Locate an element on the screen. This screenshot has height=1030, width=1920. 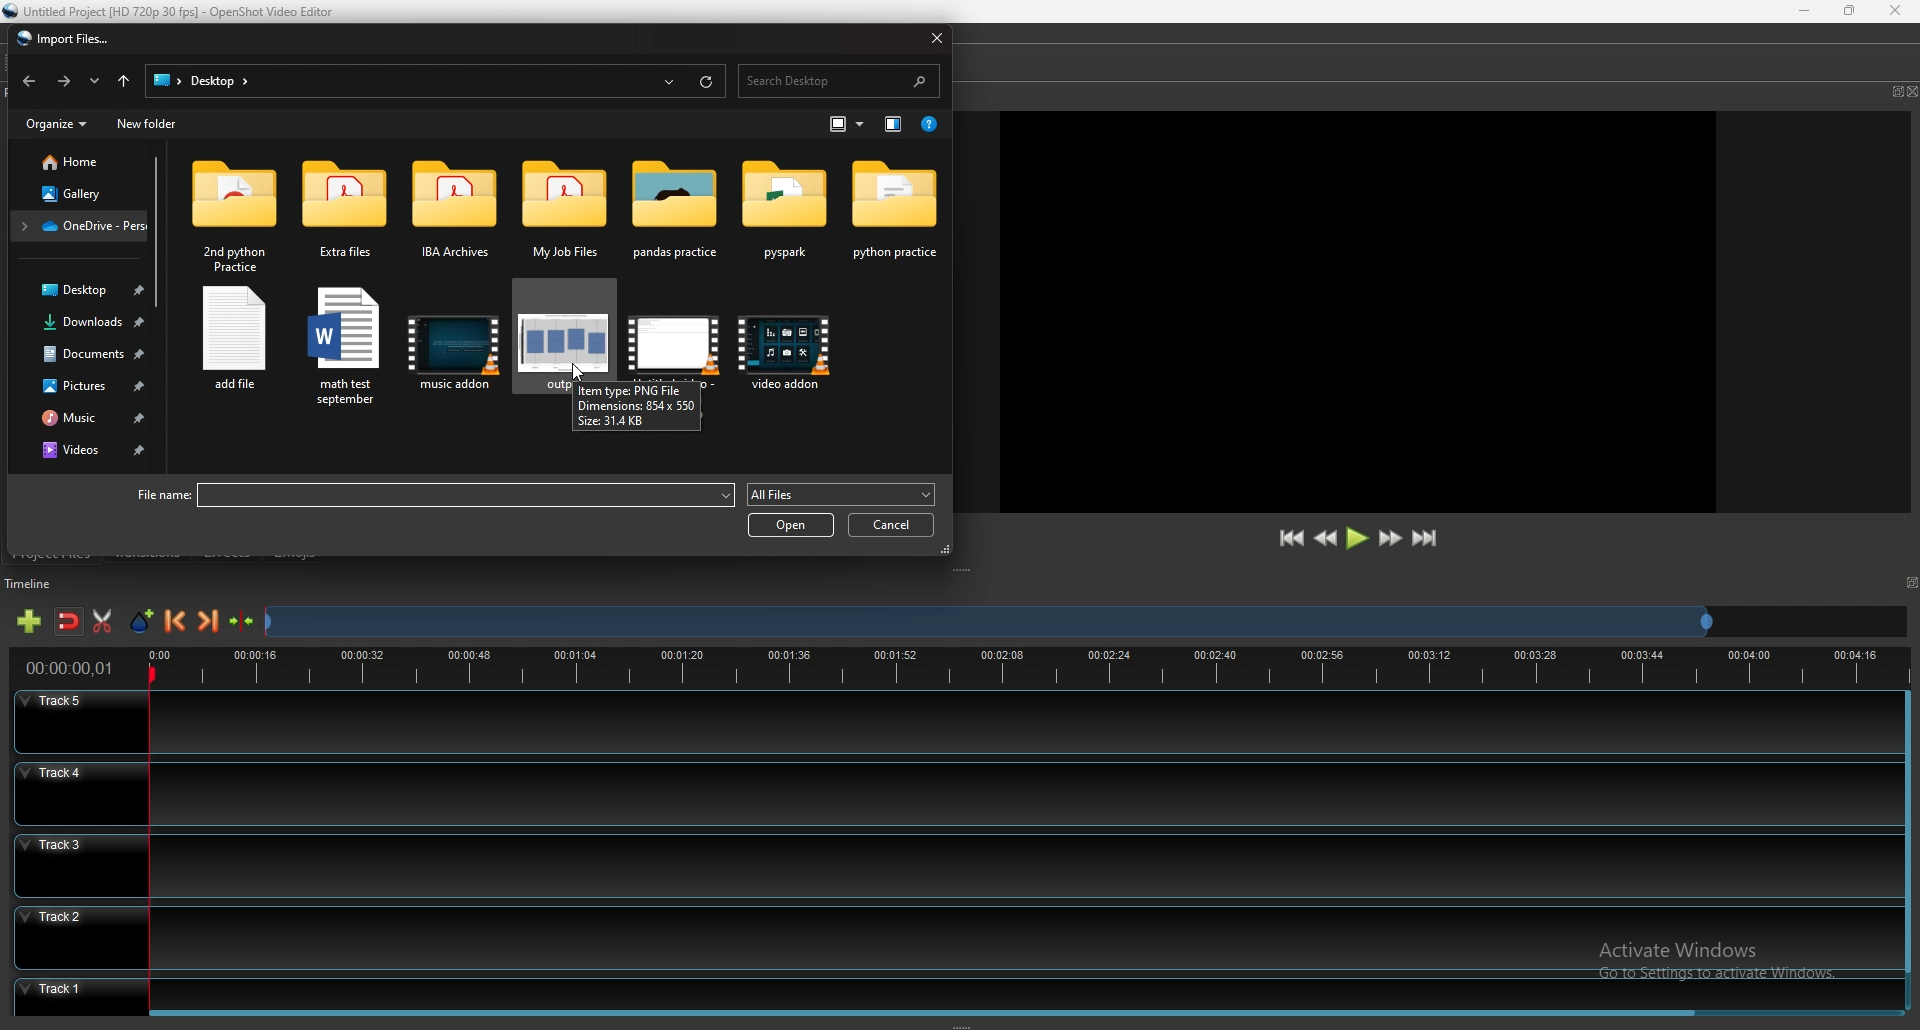
next marker is located at coordinates (210, 620).